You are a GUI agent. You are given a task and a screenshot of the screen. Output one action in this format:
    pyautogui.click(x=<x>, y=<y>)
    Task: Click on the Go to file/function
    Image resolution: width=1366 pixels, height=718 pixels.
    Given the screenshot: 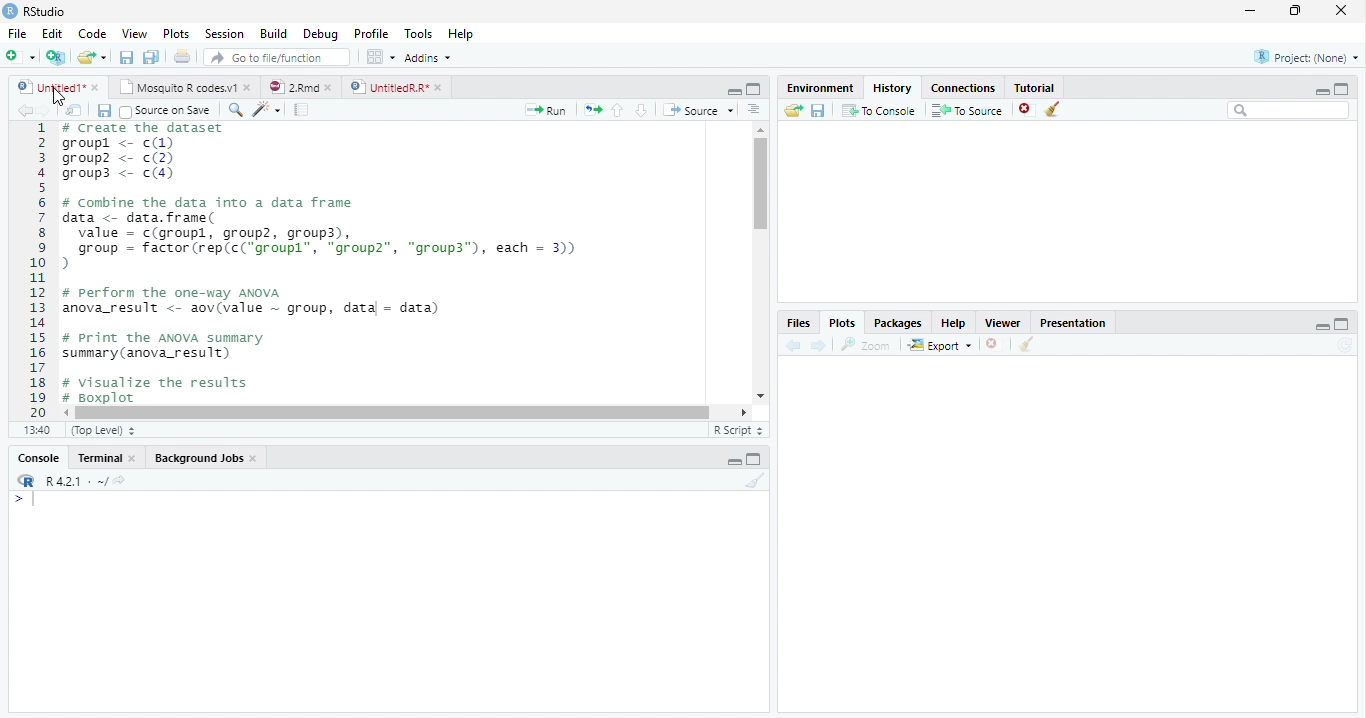 What is the action you would take?
    pyautogui.click(x=277, y=58)
    